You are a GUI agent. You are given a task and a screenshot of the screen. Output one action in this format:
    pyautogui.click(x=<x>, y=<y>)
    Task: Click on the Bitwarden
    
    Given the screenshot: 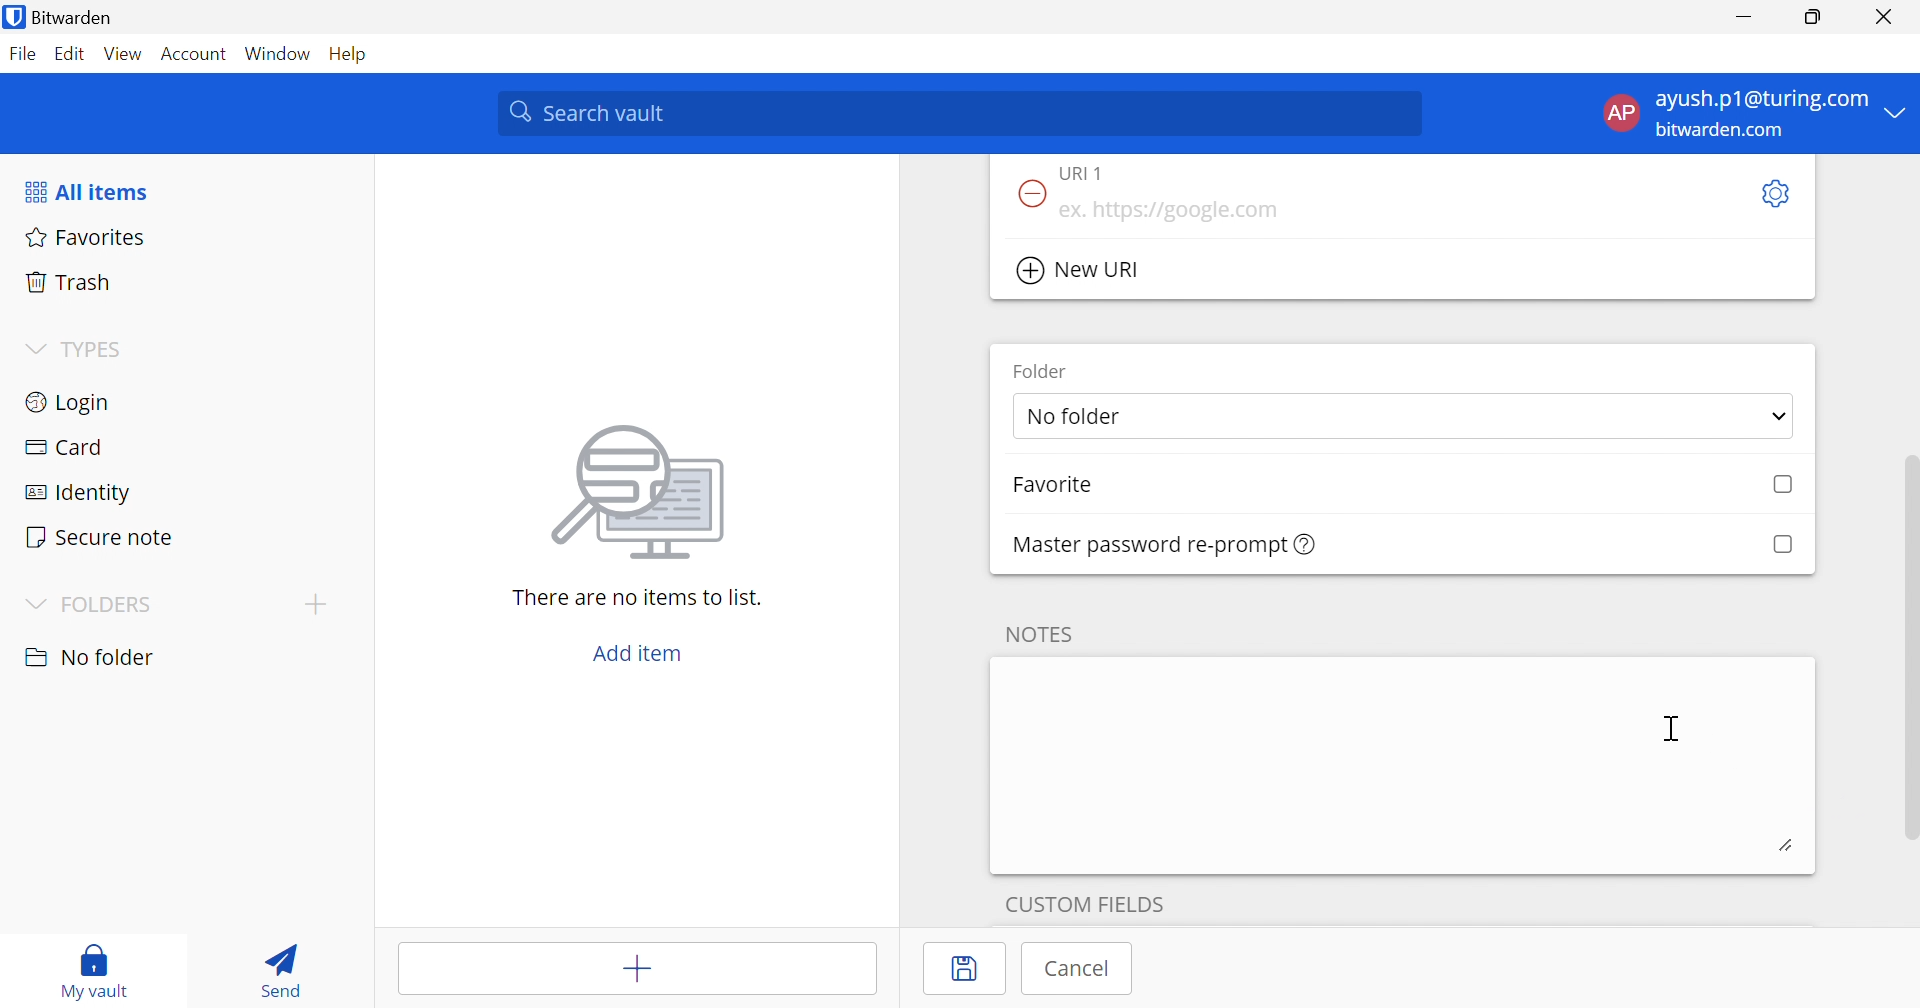 What is the action you would take?
    pyautogui.click(x=61, y=17)
    